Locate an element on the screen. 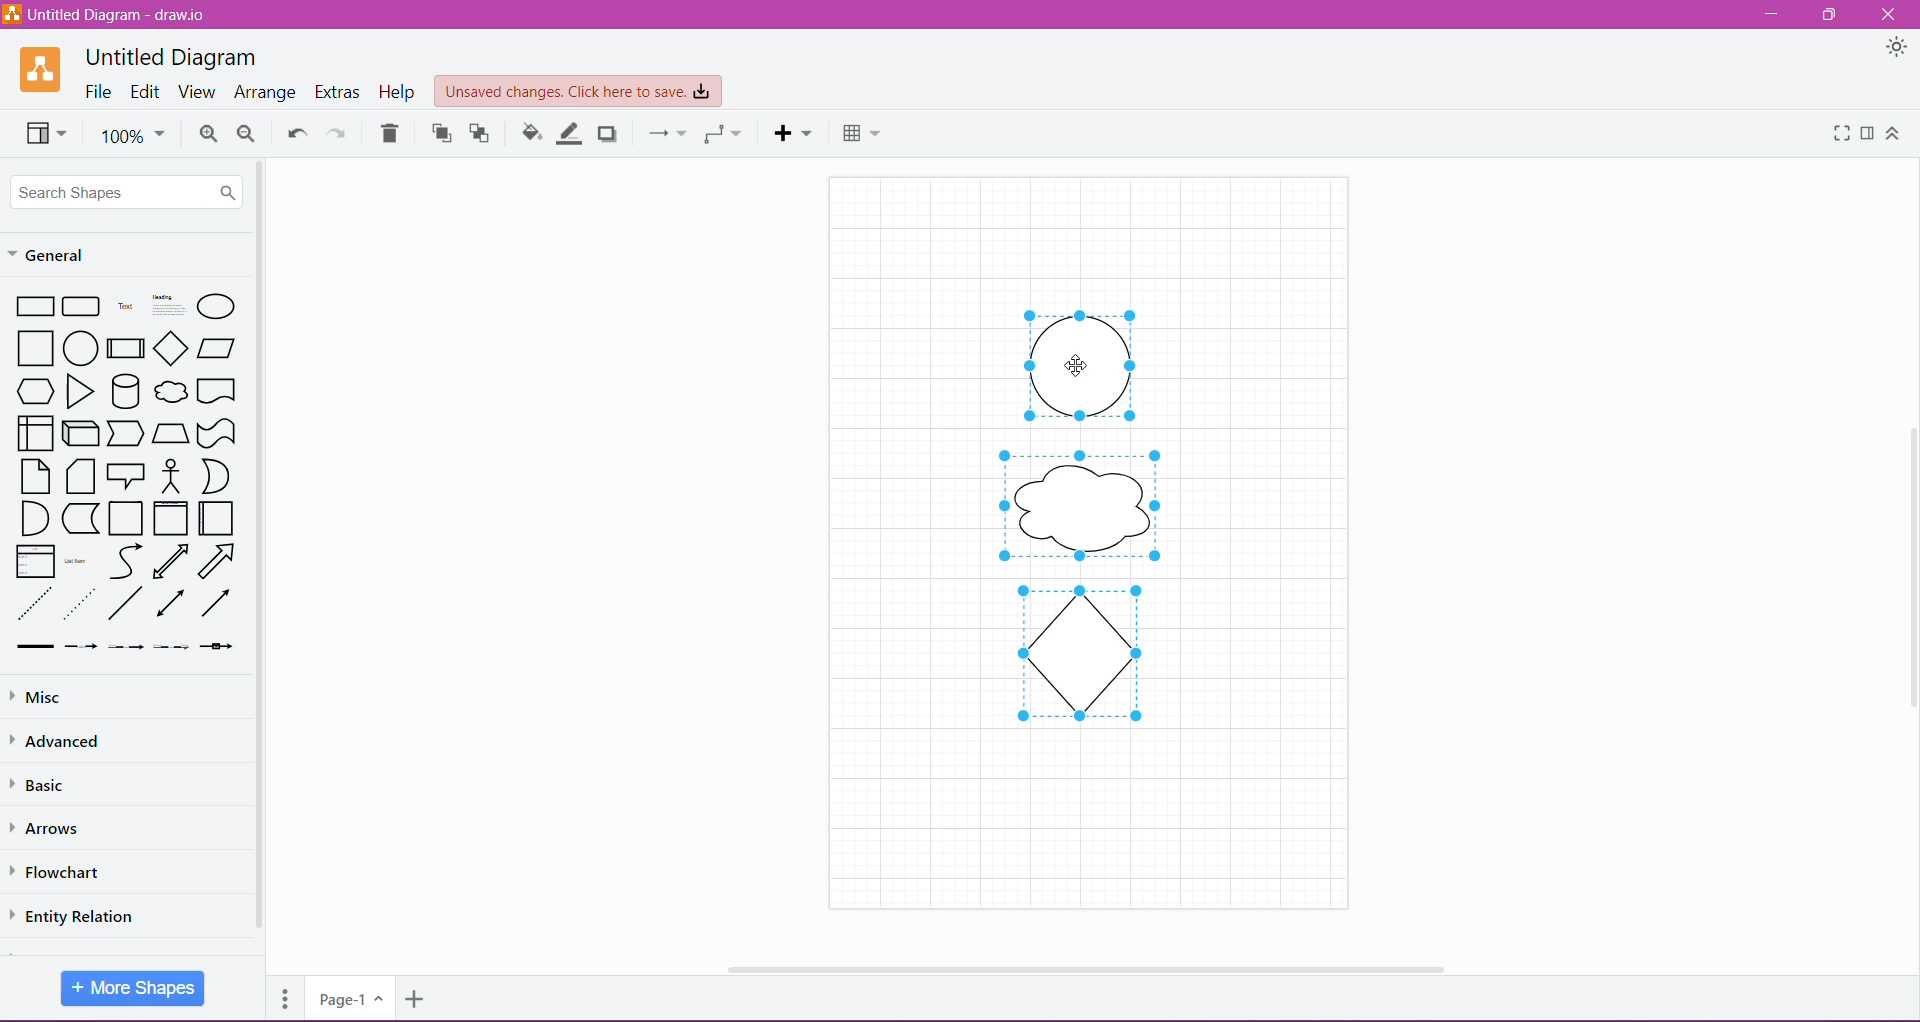 This screenshot has width=1920, height=1022. Unsaved Changes. Click here to save. is located at coordinates (579, 92).